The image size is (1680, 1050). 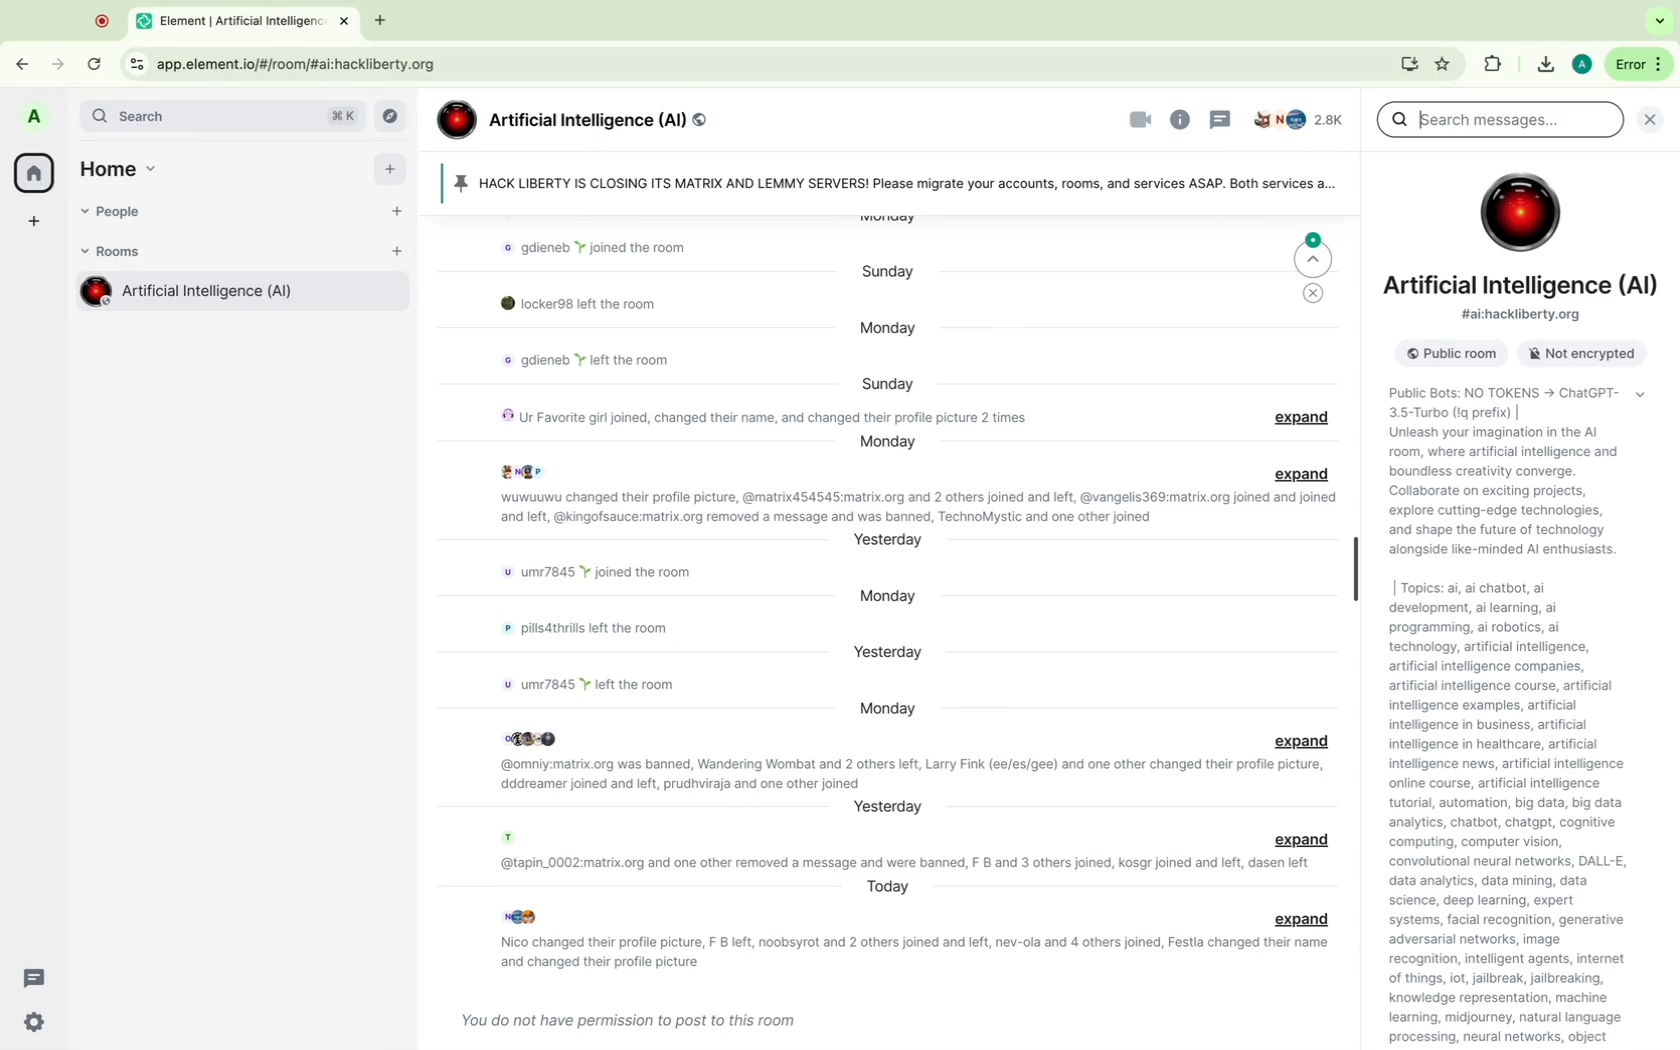 I want to click on threads, so click(x=36, y=978).